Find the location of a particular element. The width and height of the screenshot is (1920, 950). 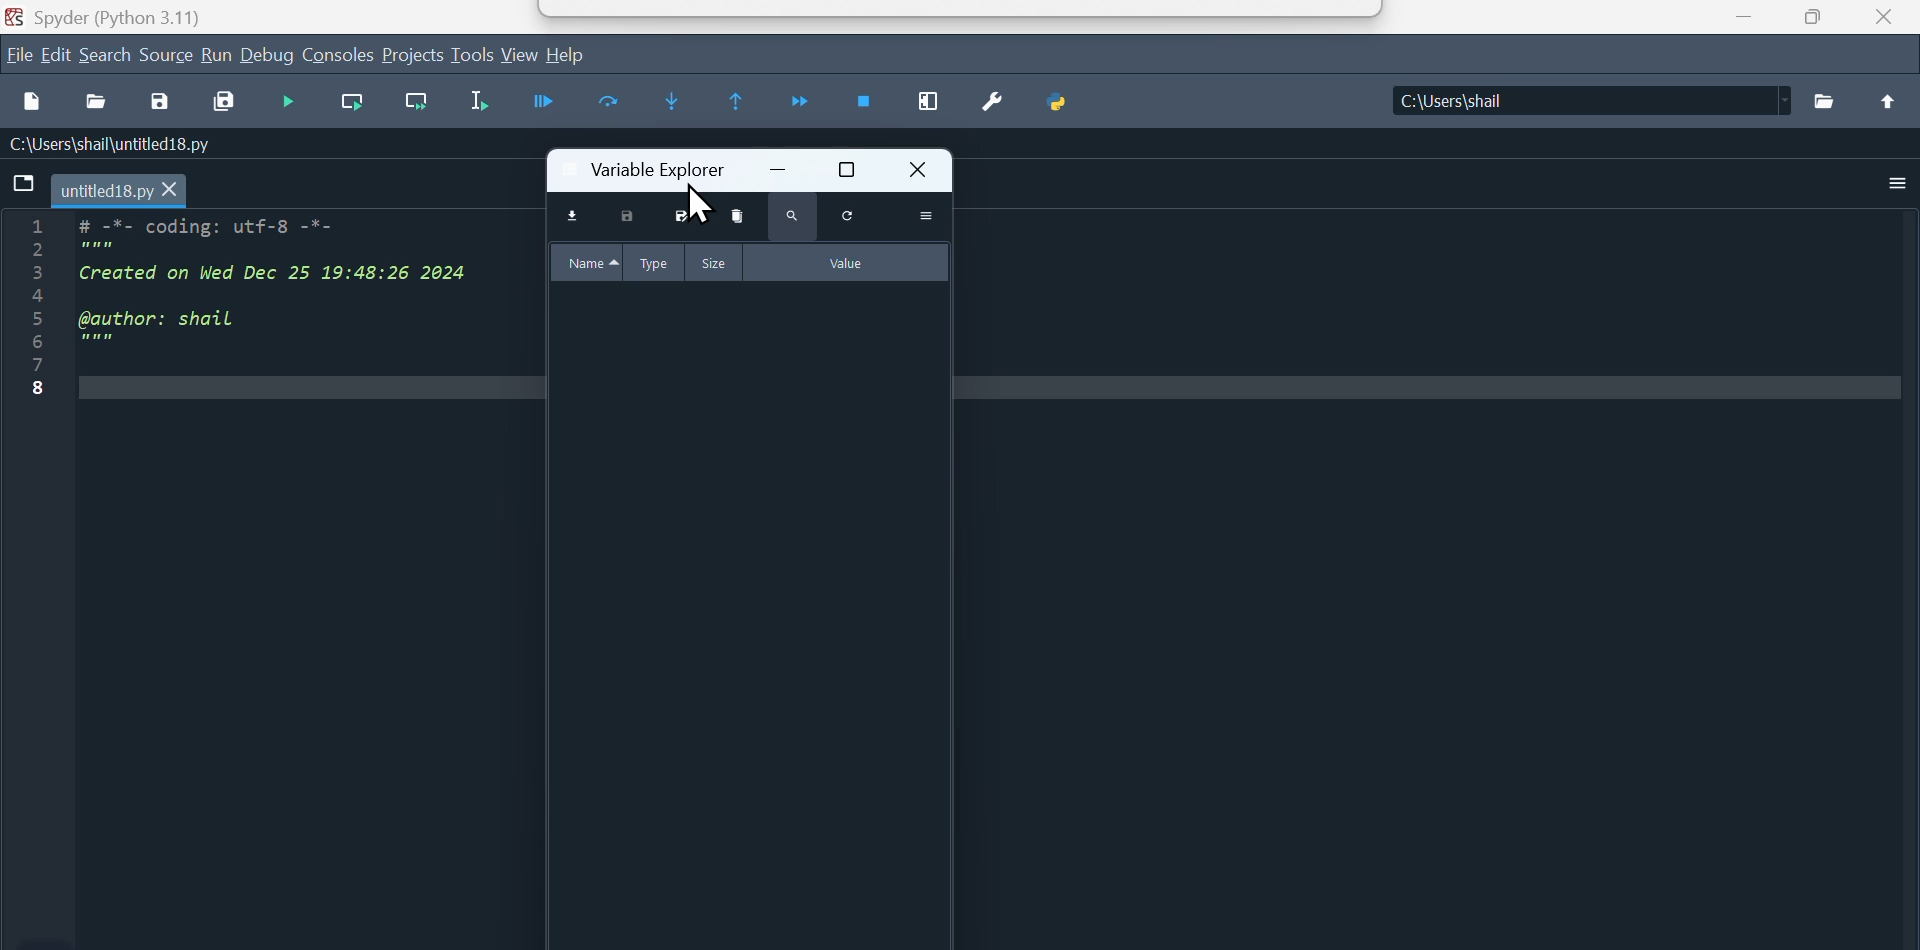

Close is located at coordinates (1883, 18).